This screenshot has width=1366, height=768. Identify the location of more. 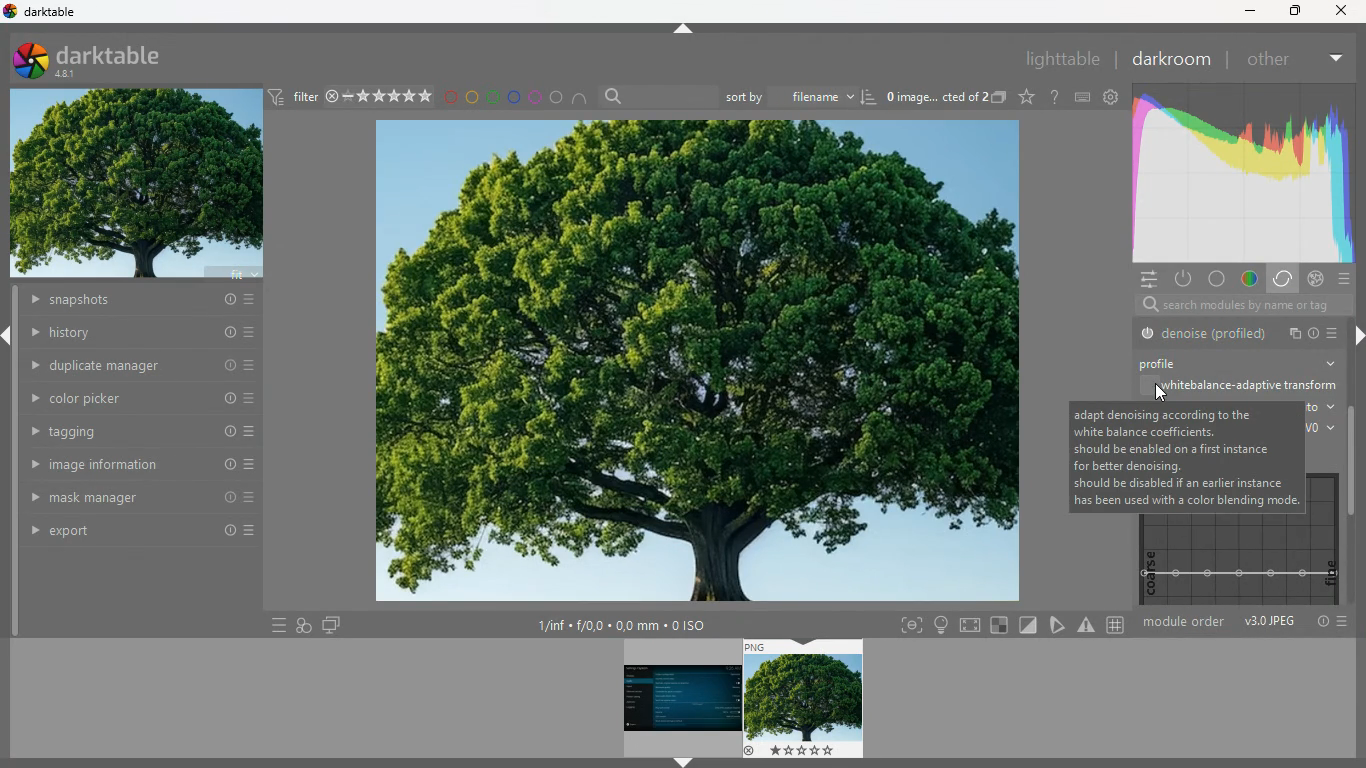
(1346, 623).